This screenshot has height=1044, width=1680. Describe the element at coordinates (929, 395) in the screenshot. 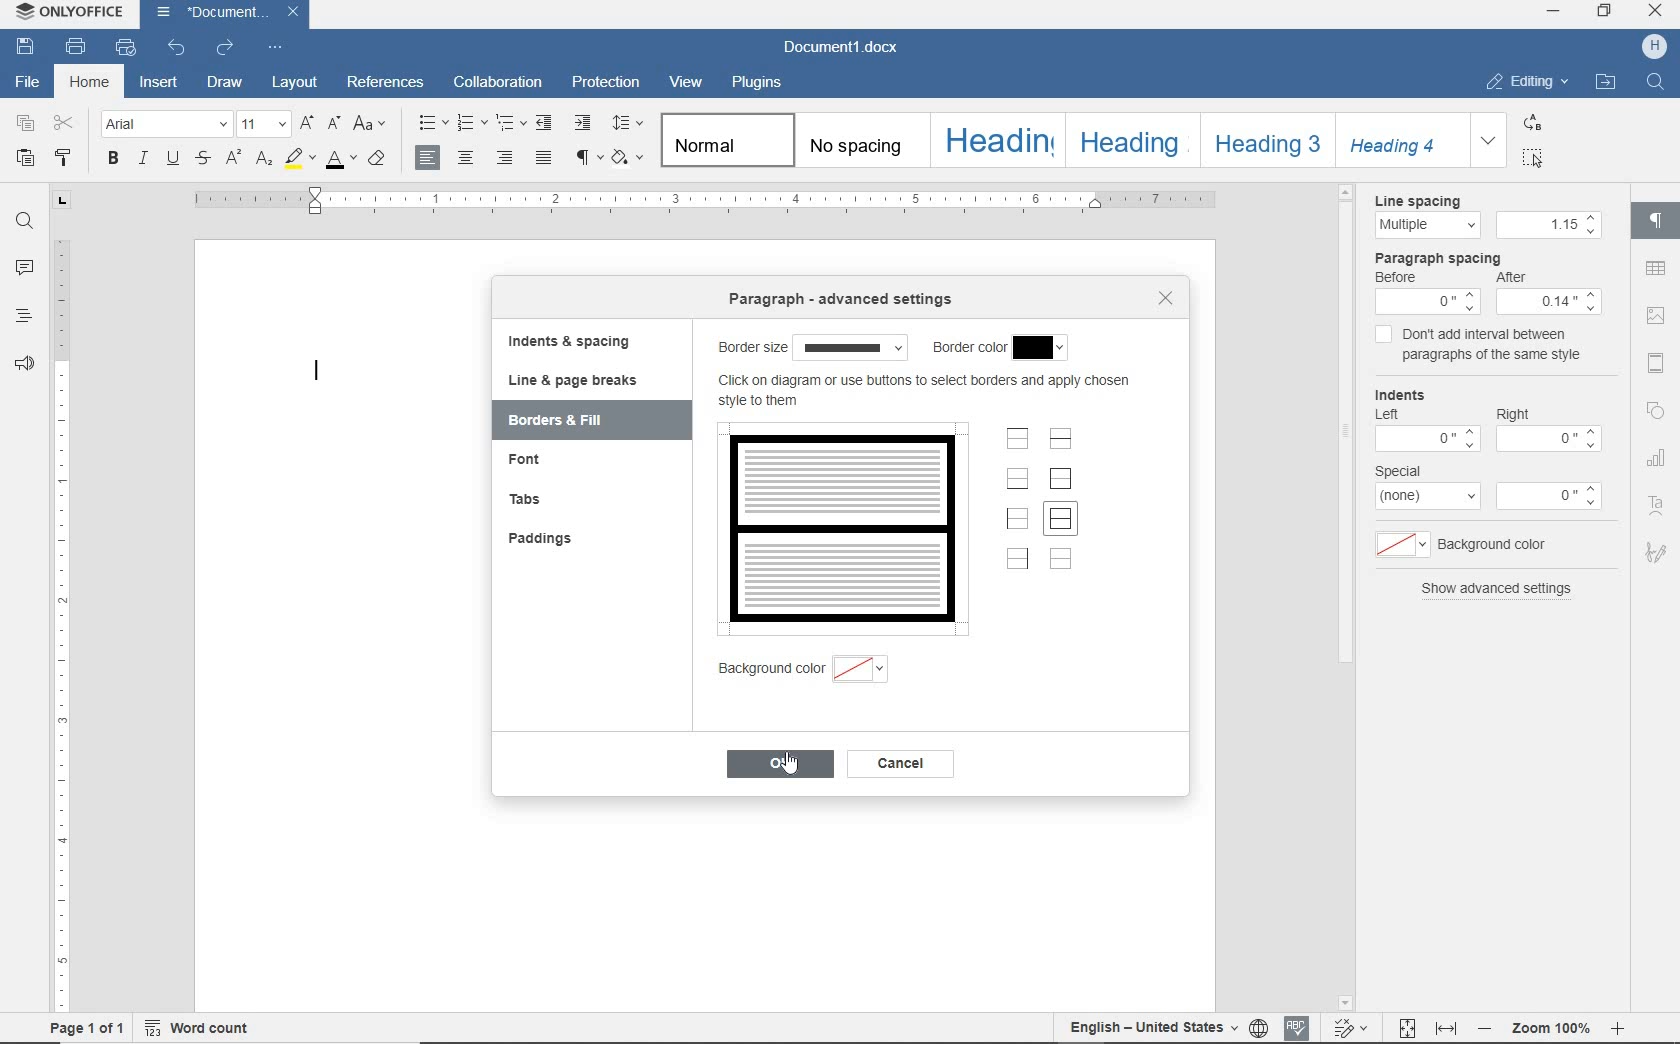

I see `Click on diagram or use buttons to select borders and apply chosen style to them.` at that location.